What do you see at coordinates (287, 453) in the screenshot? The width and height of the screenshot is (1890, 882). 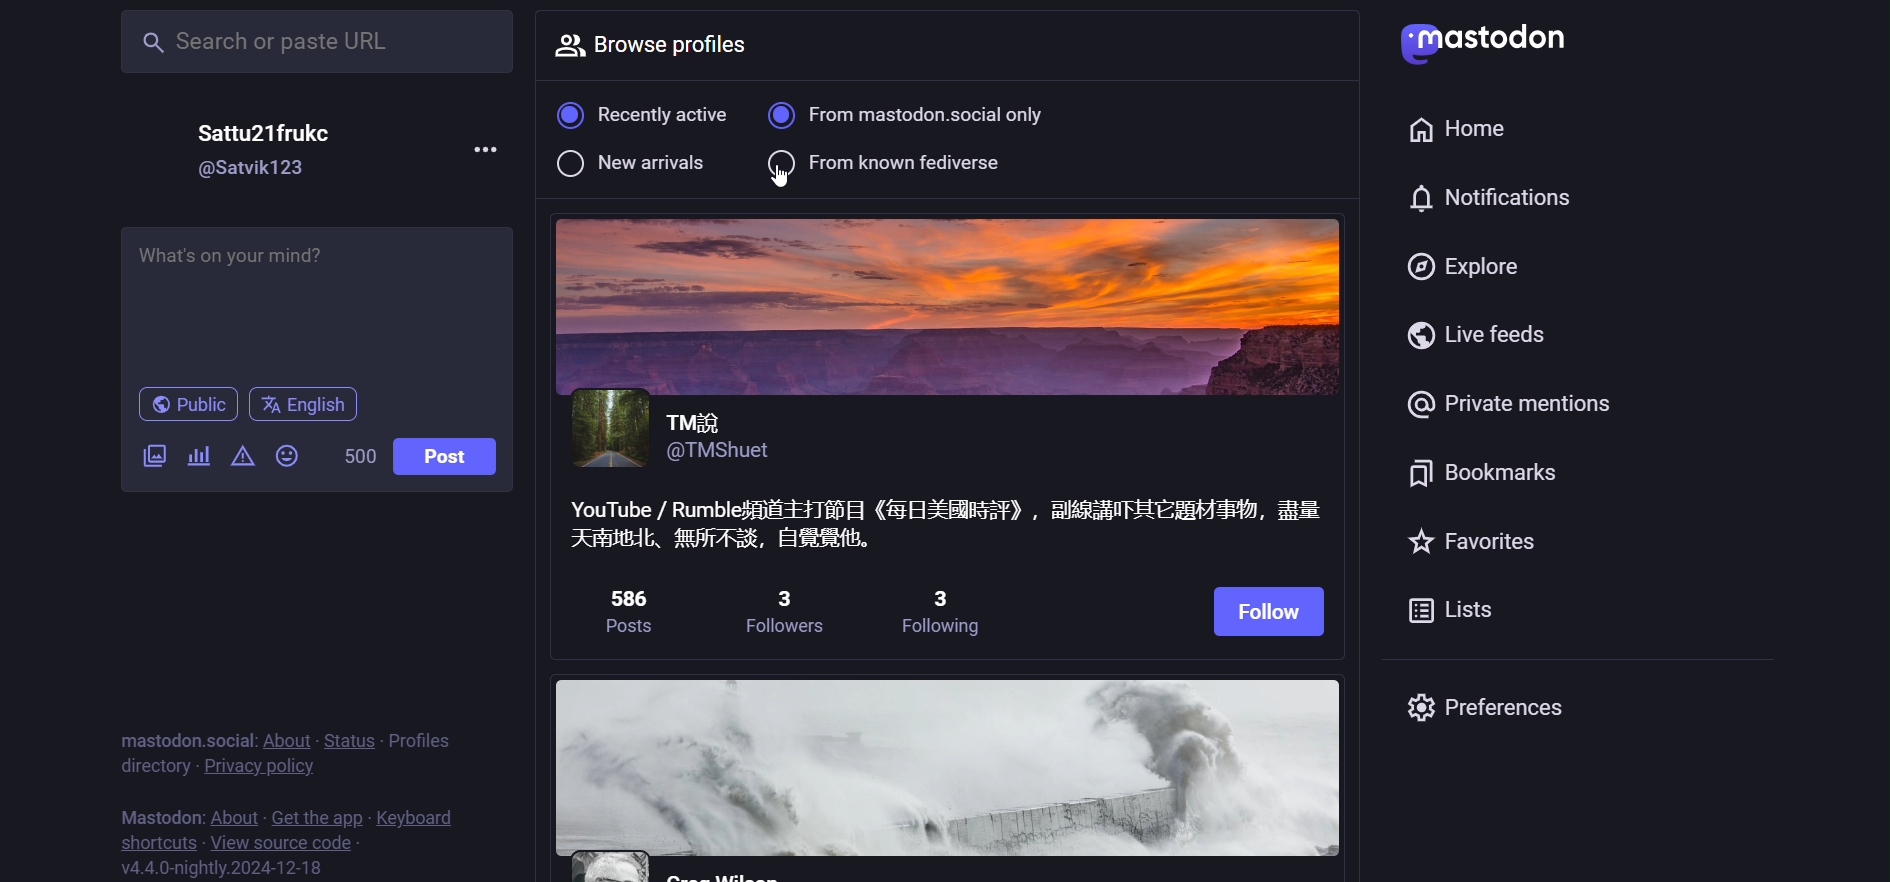 I see `emoji` at bounding box center [287, 453].